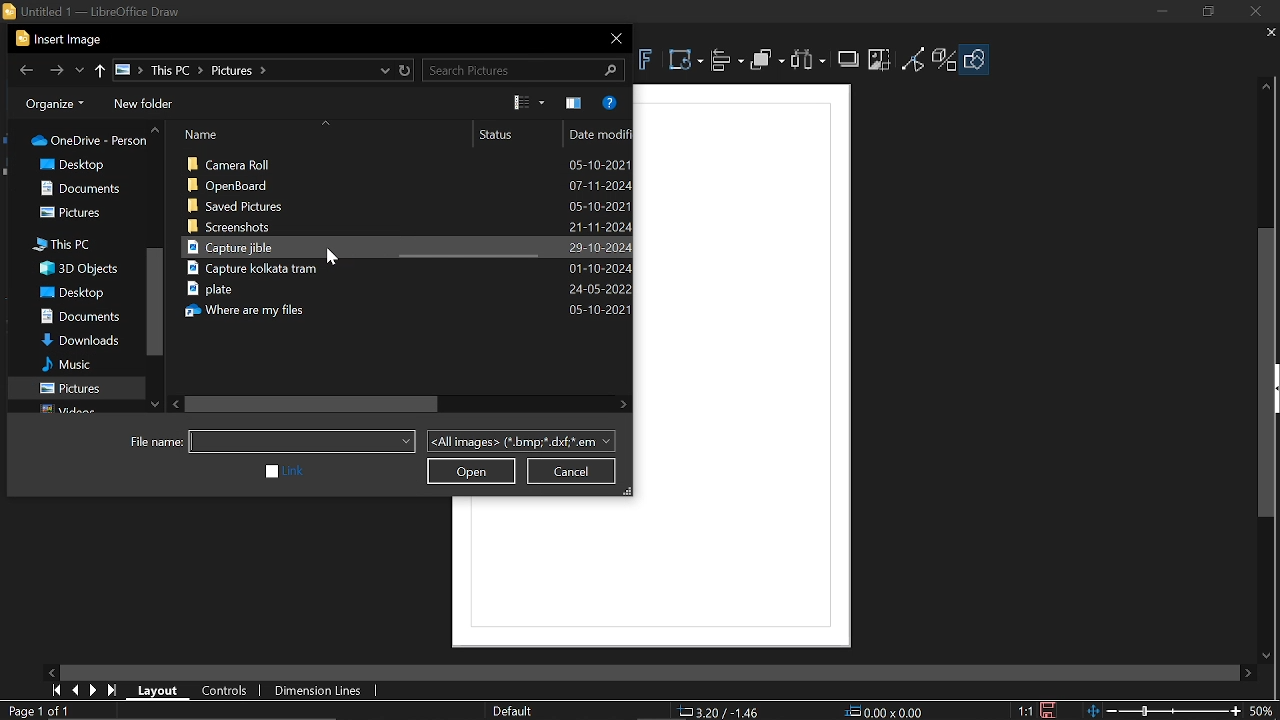 The height and width of the screenshot is (720, 1280). I want to click on File name, so click(302, 441).